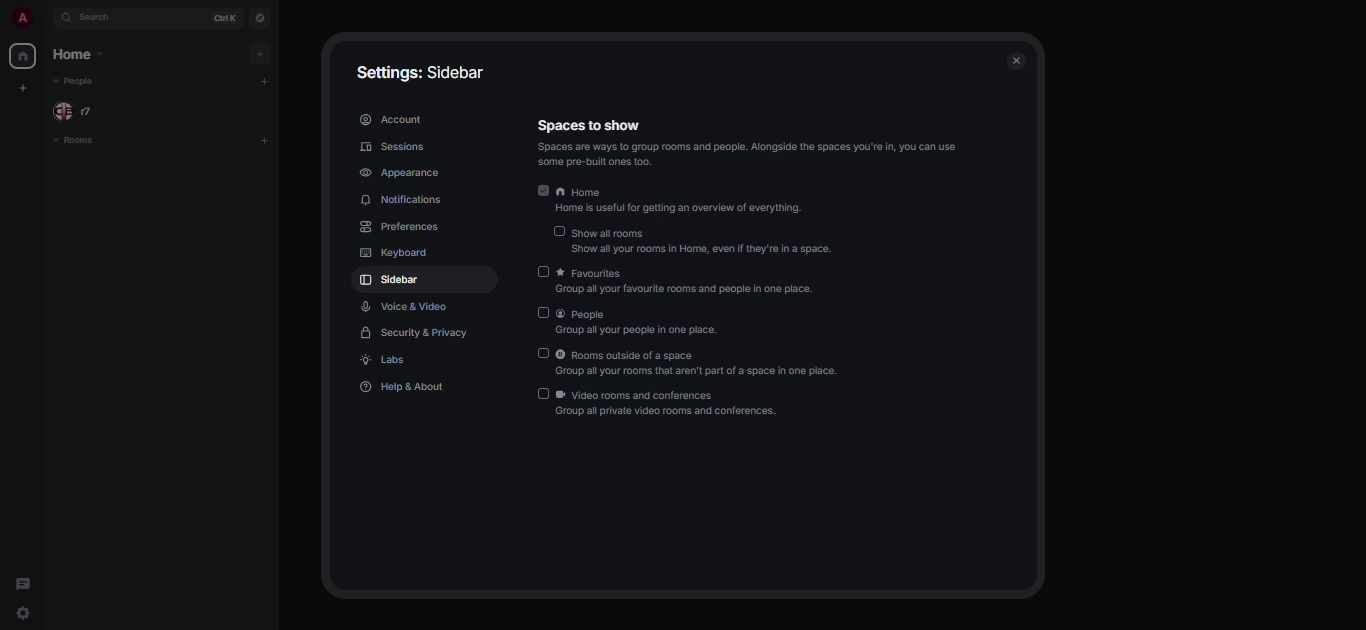 This screenshot has height=630, width=1366. Describe the element at coordinates (265, 81) in the screenshot. I see `add` at that location.